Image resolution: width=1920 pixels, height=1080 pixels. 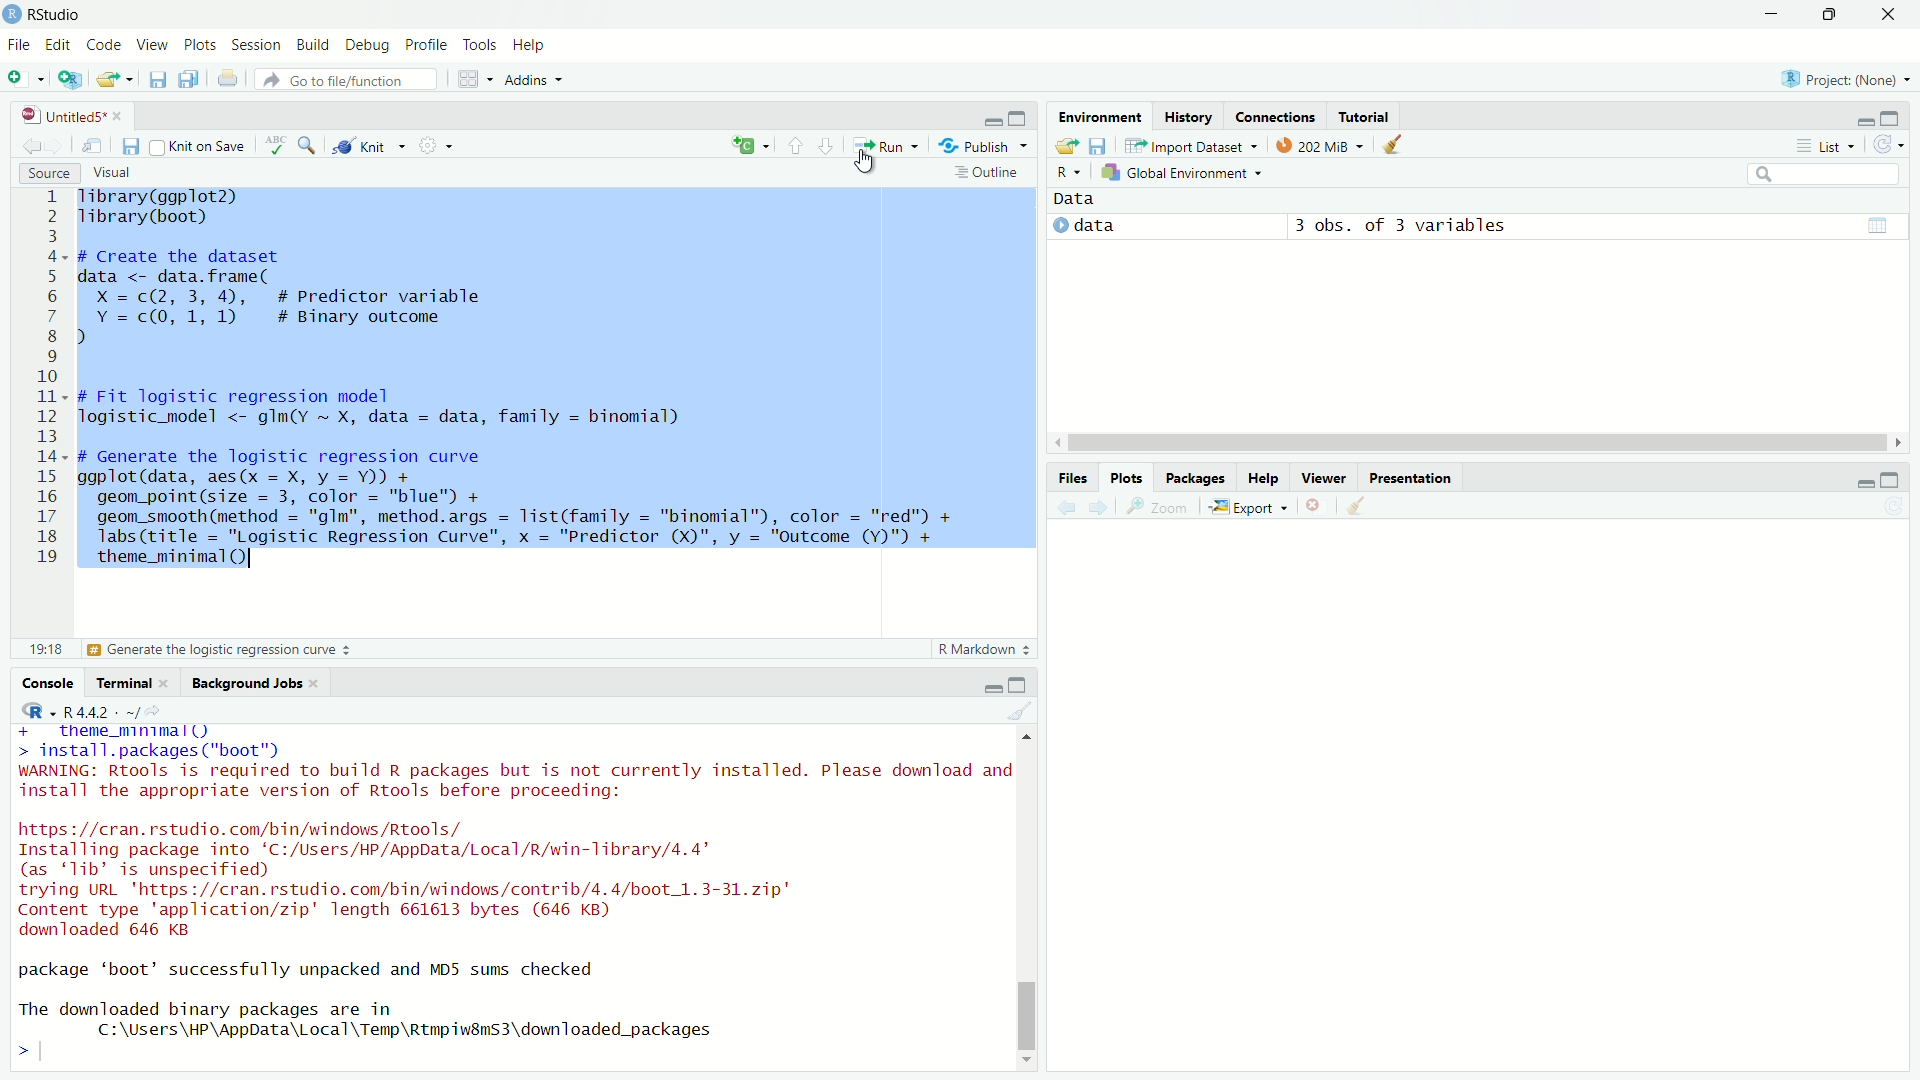 What do you see at coordinates (199, 44) in the screenshot?
I see `Plots` at bounding box center [199, 44].